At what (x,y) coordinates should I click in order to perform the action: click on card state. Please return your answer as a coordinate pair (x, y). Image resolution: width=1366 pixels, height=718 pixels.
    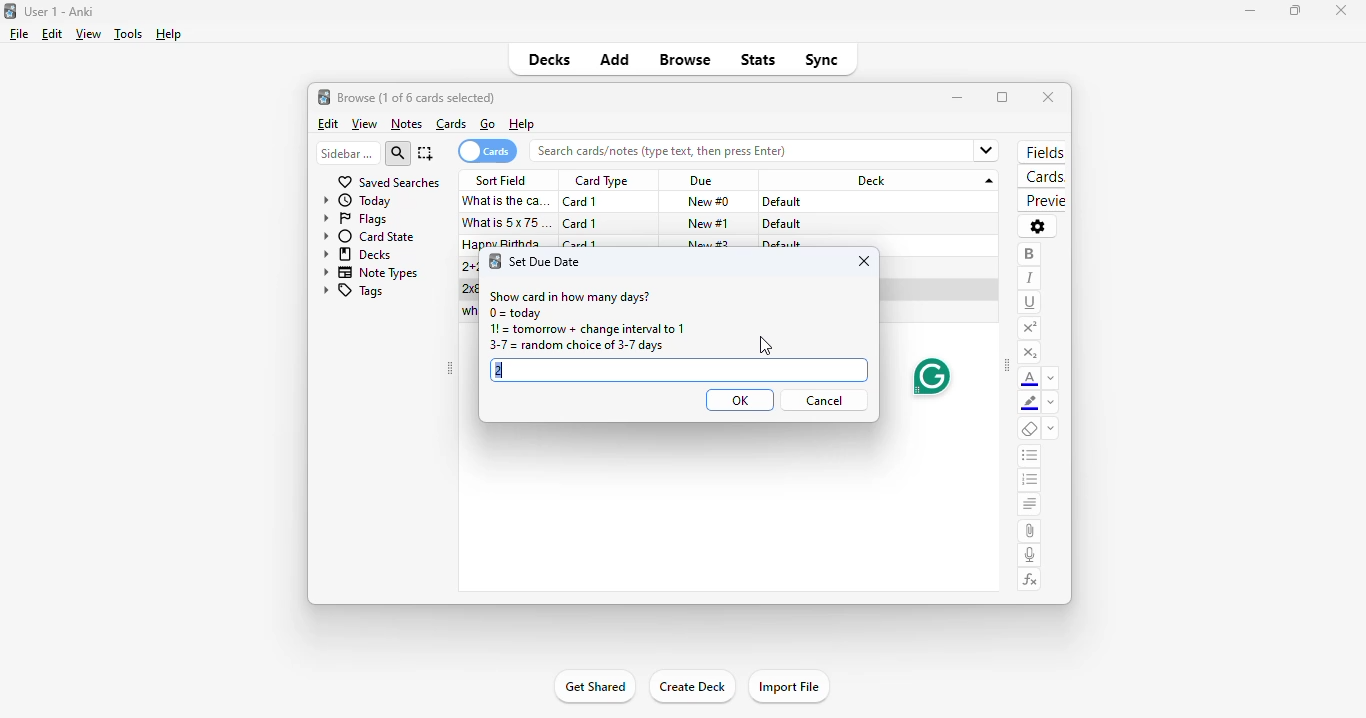
    Looking at the image, I should click on (369, 236).